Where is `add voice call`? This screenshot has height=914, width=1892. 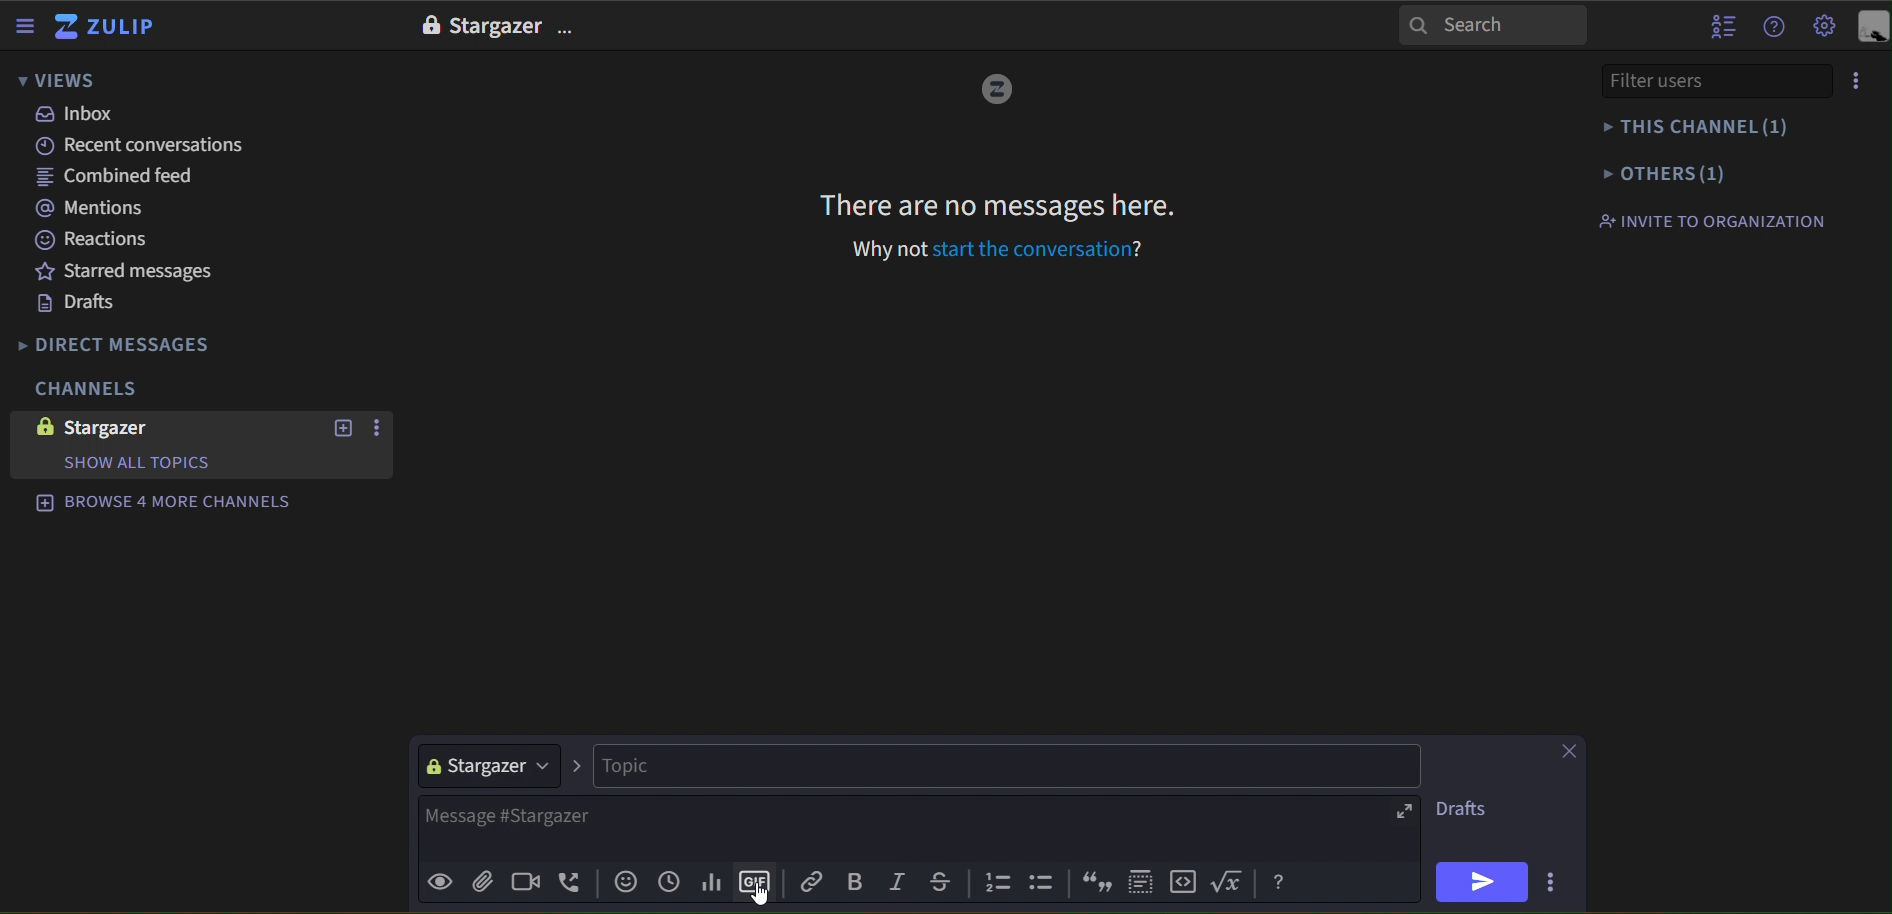 add voice call is located at coordinates (571, 883).